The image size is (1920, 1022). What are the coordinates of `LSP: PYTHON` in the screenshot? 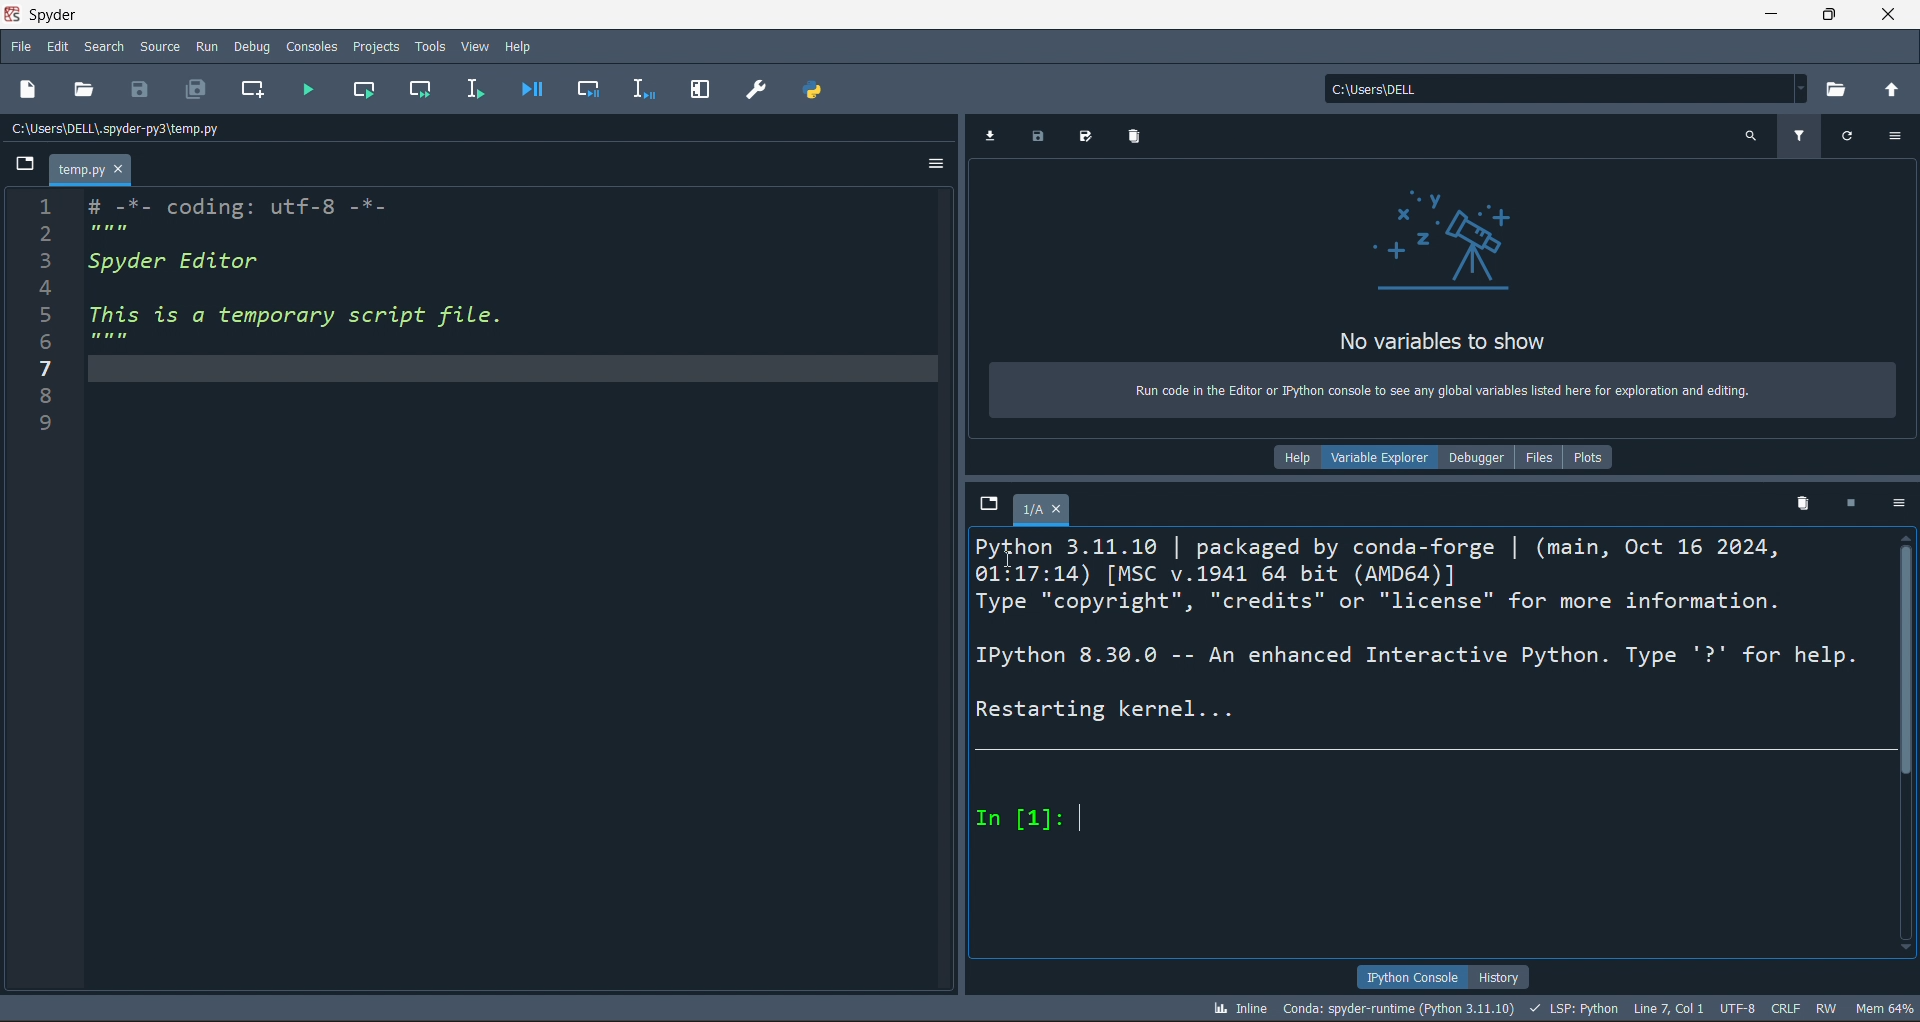 It's located at (1574, 1007).